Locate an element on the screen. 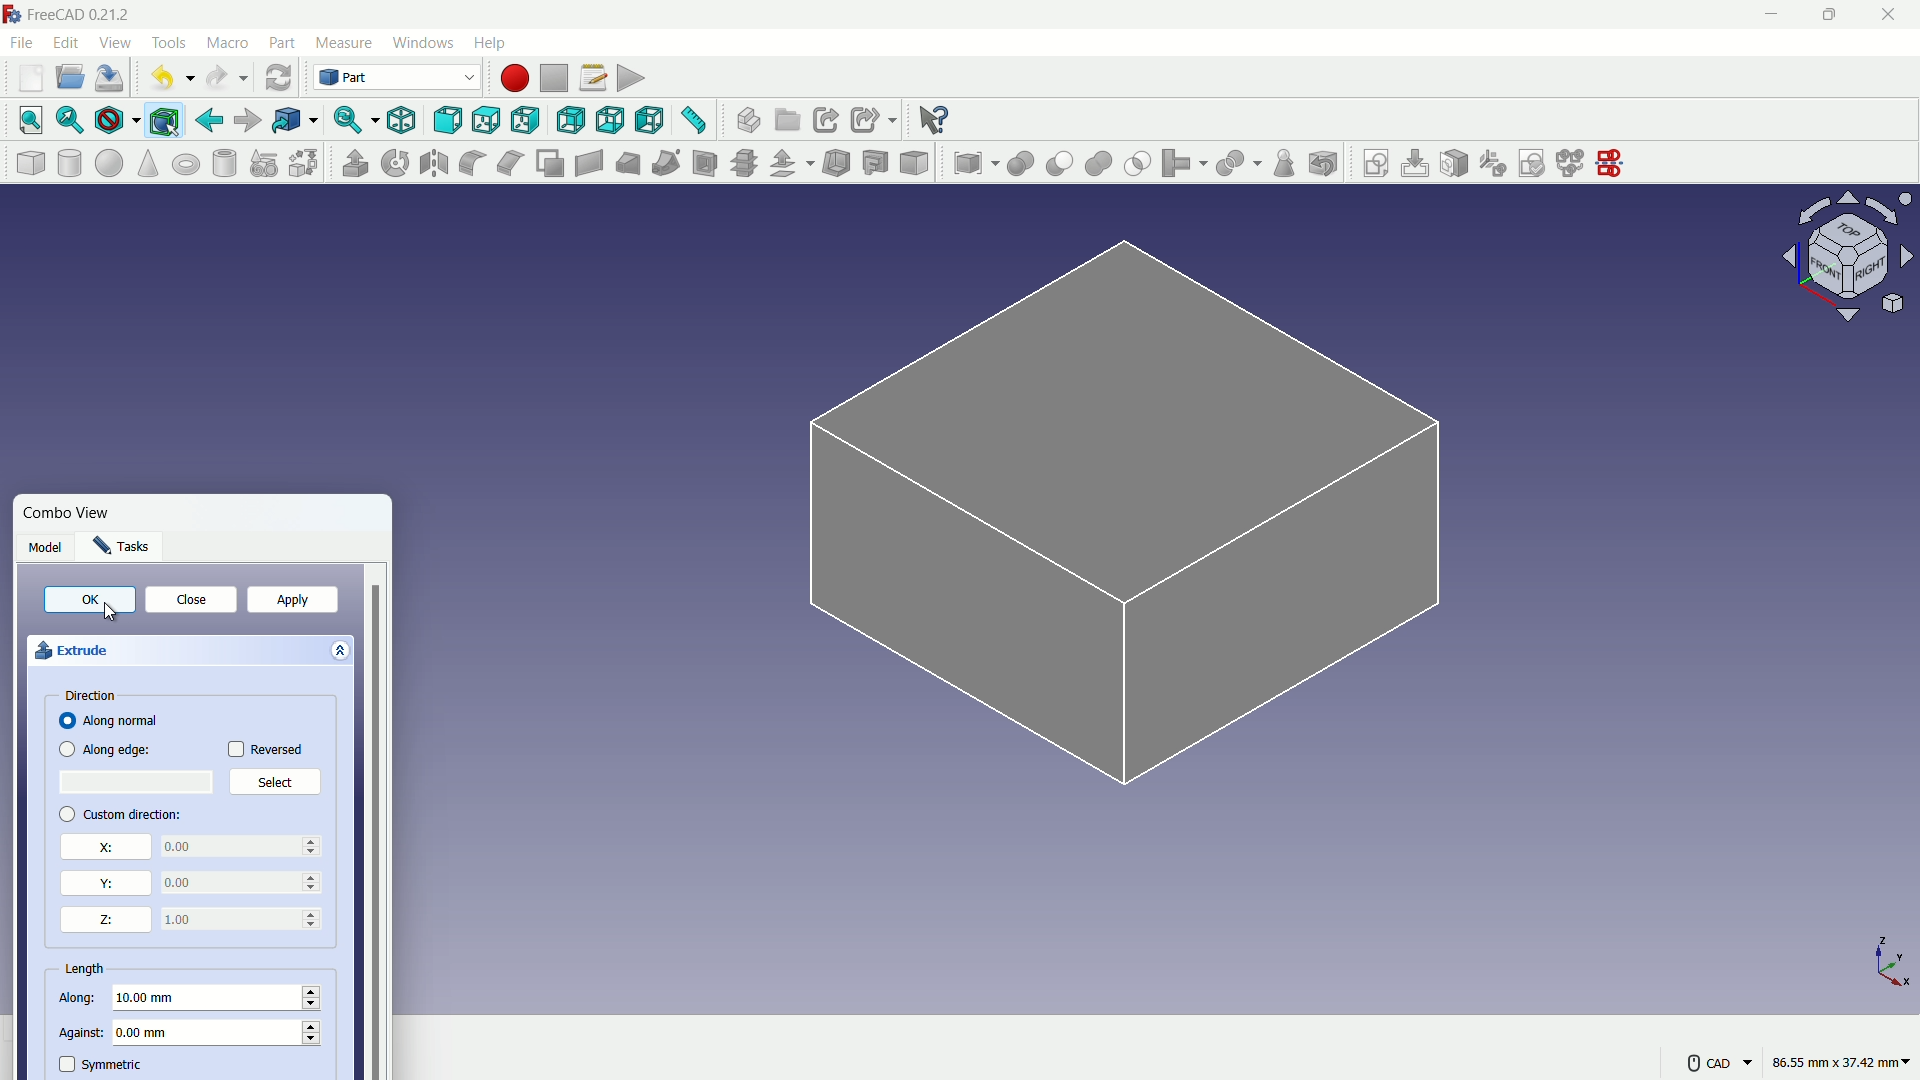  select place is located at coordinates (138, 781).